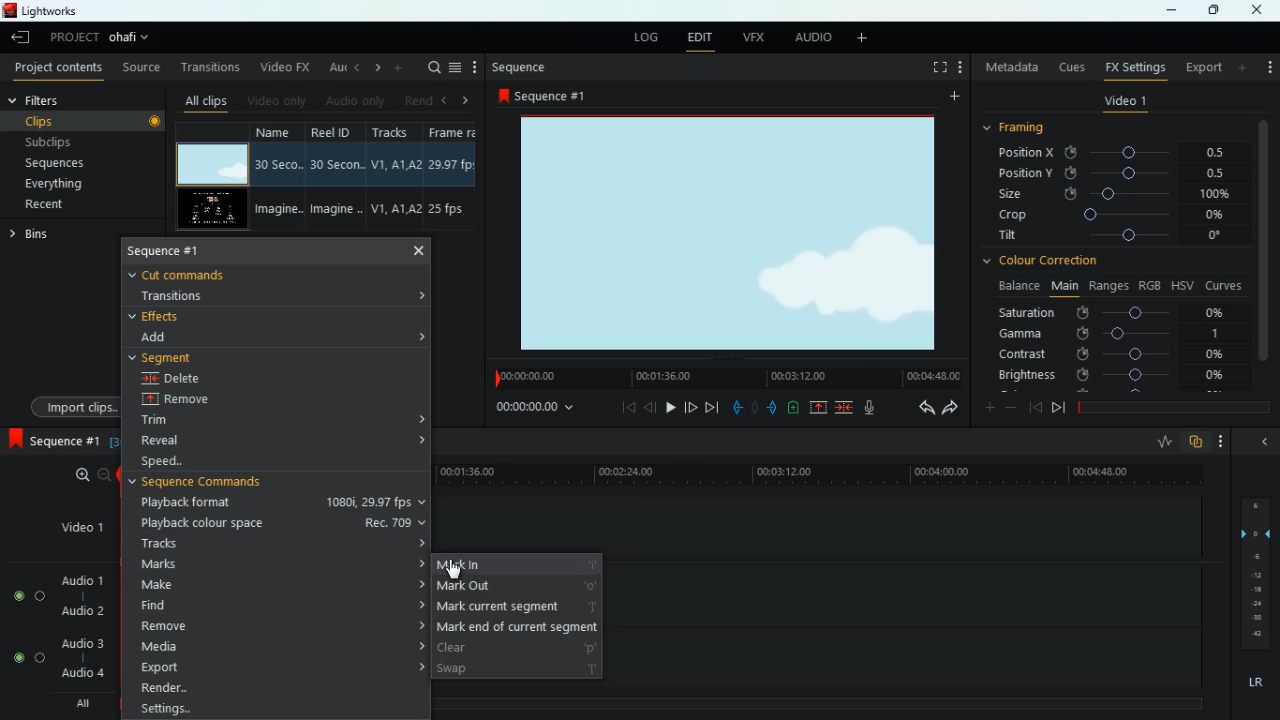 The width and height of the screenshot is (1280, 720). Describe the element at coordinates (522, 68) in the screenshot. I see `sequence` at that location.